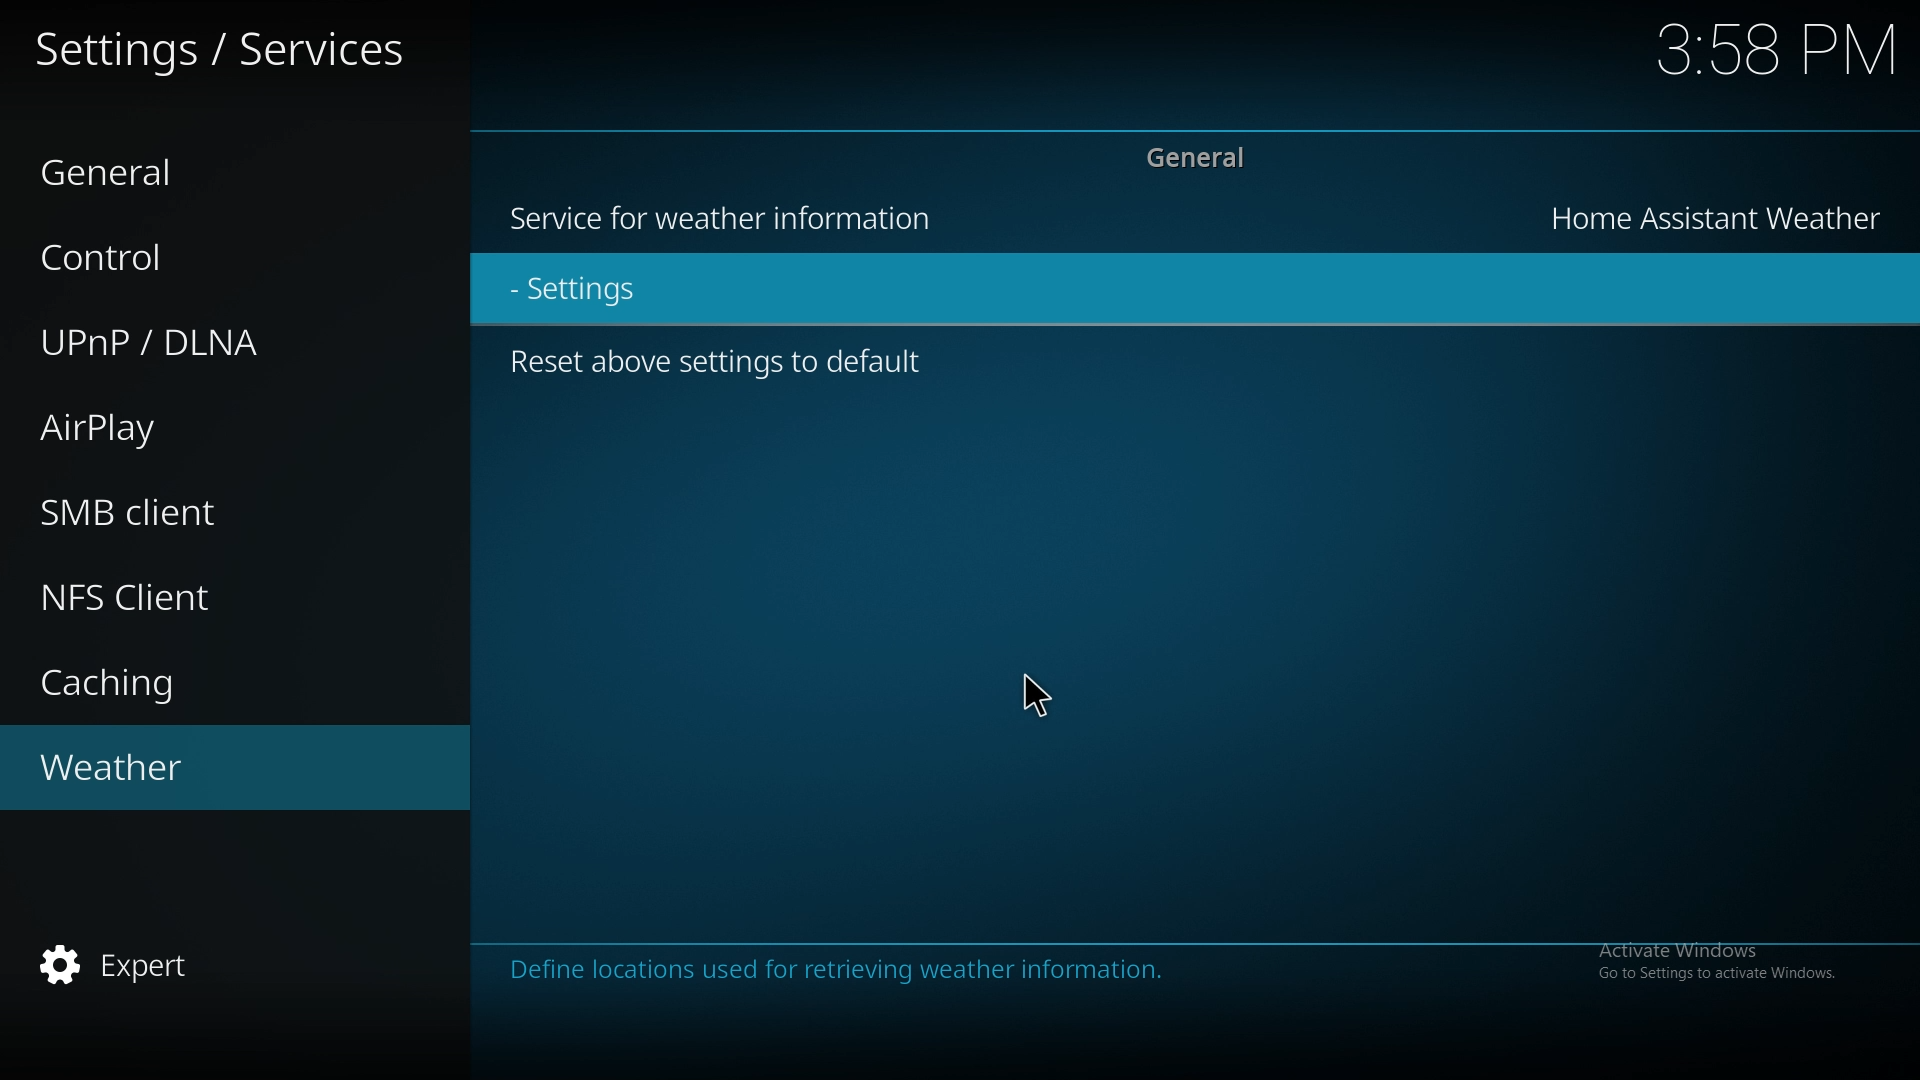 This screenshot has width=1920, height=1080. I want to click on cursor, so click(1035, 698).